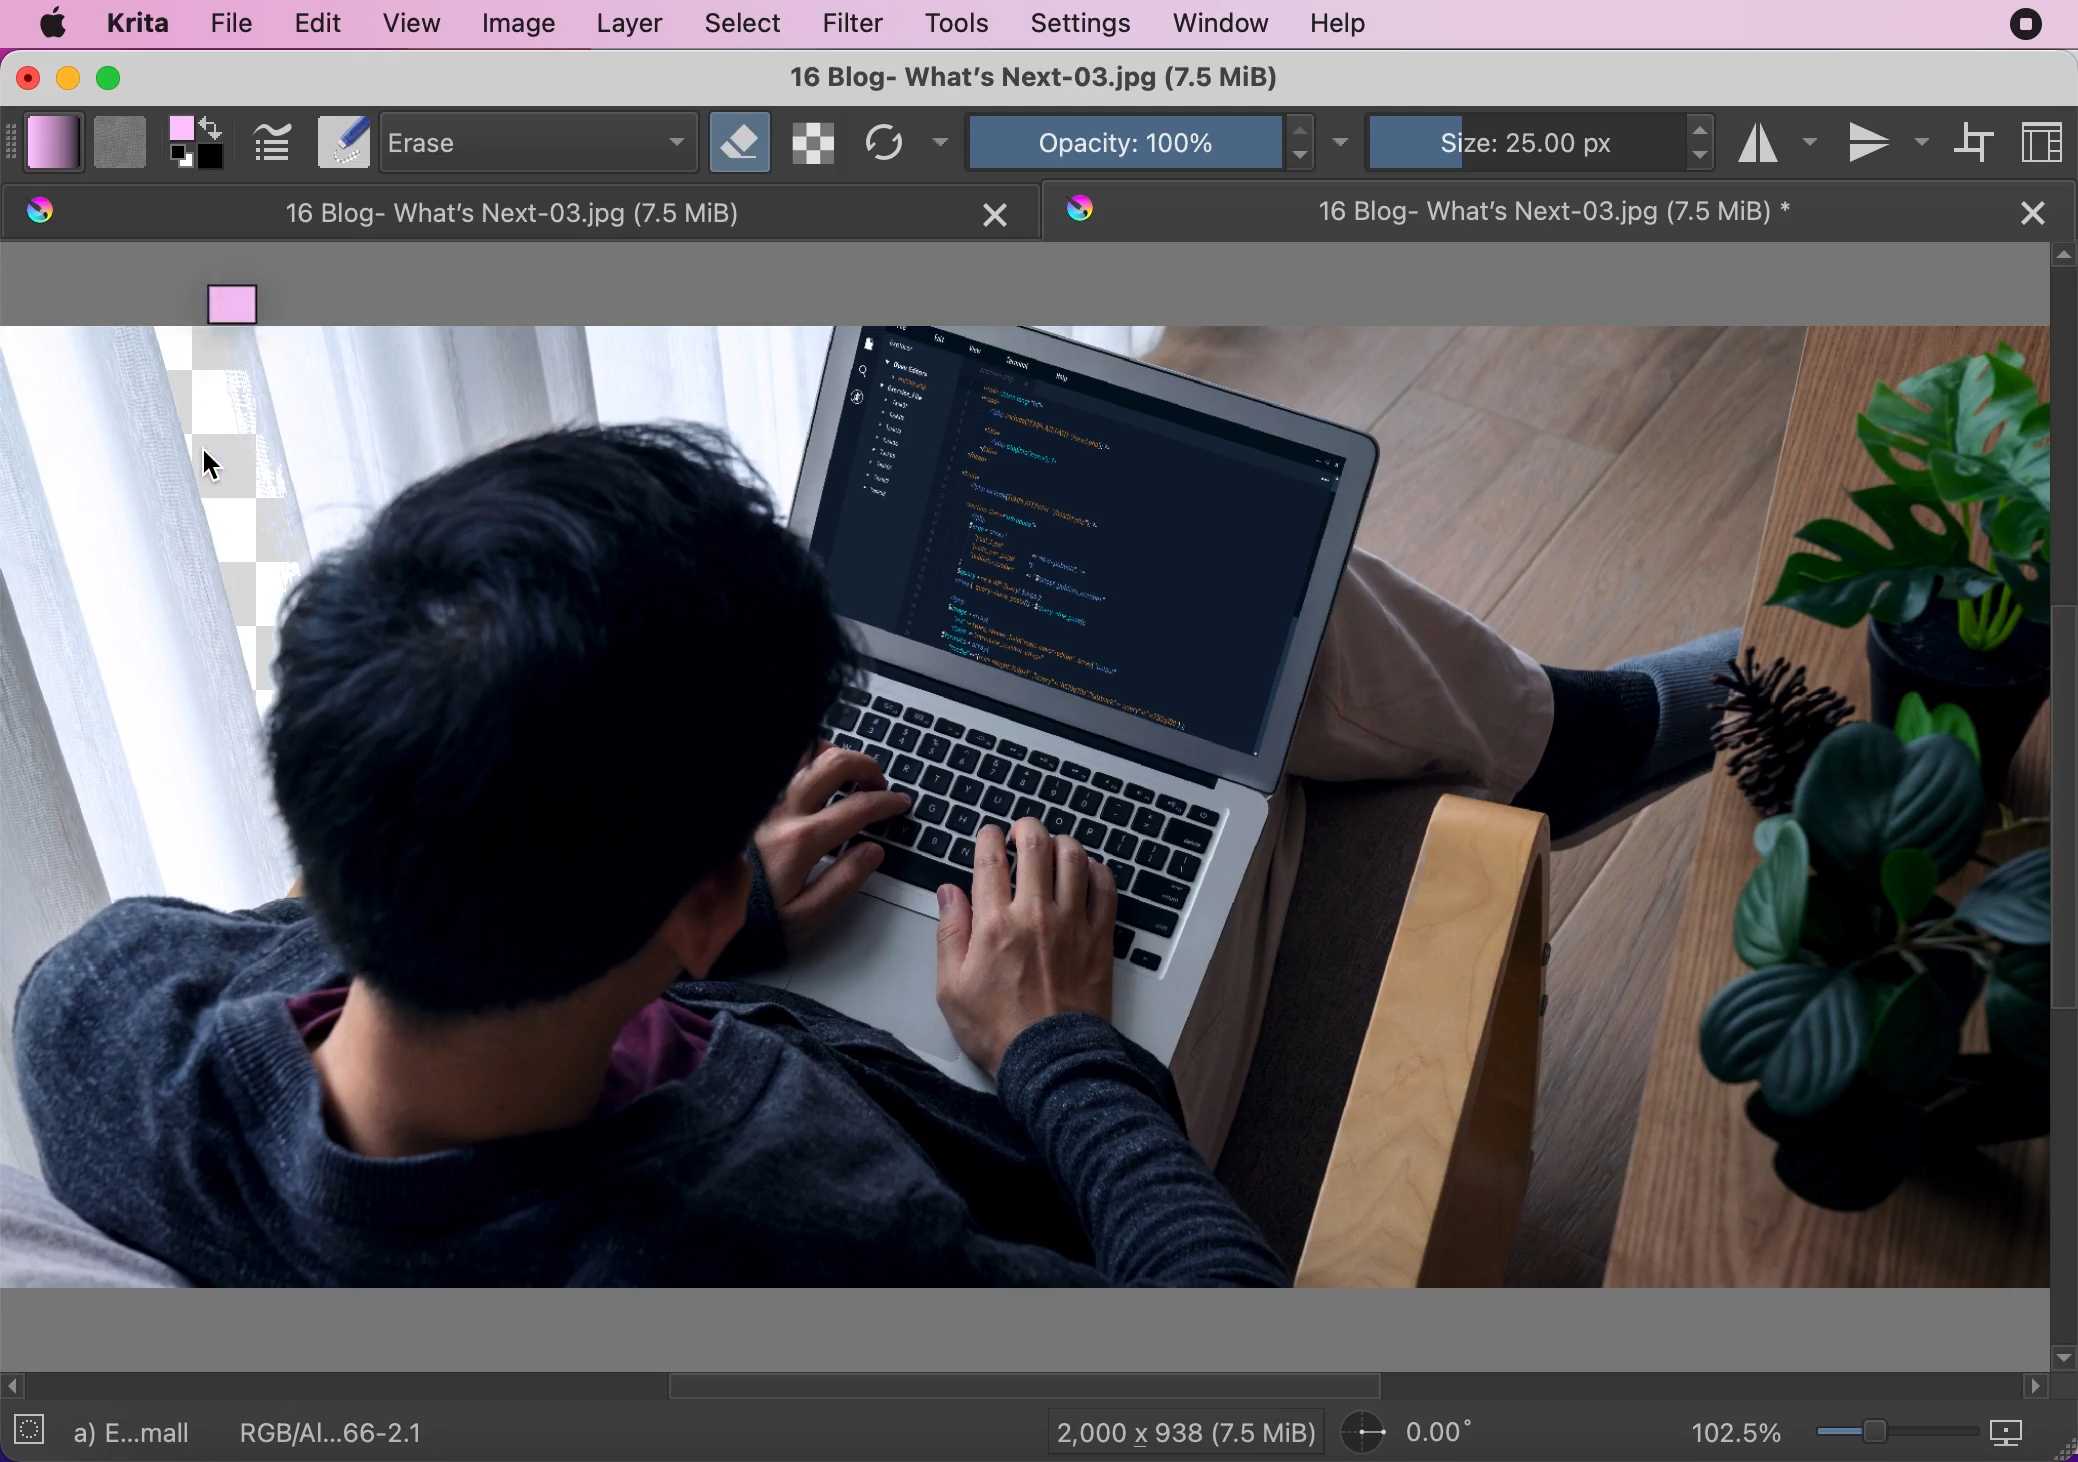 The width and height of the screenshot is (2078, 1462). What do you see at coordinates (1118, 141) in the screenshot?
I see `opacity: 100%` at bounding box center [1118, 141].